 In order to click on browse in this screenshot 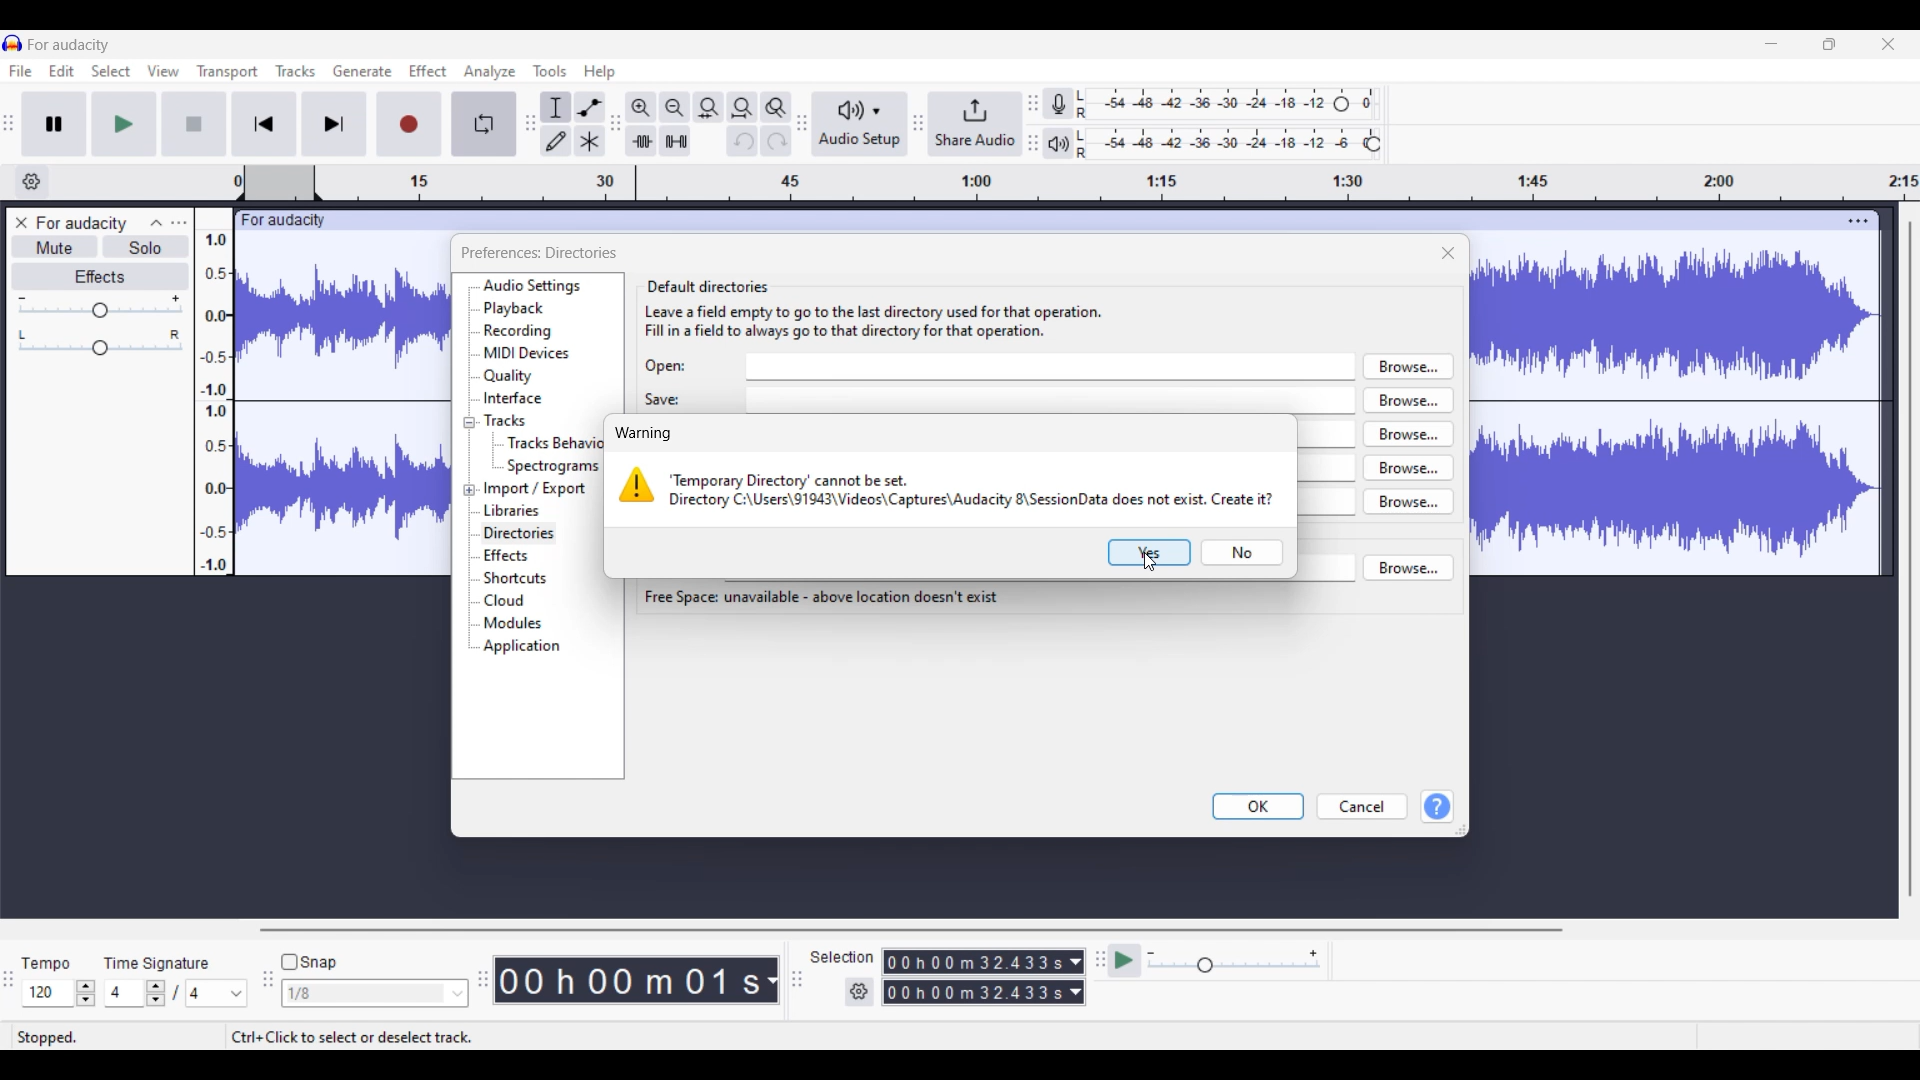, I will do `click(1409, 467)`.